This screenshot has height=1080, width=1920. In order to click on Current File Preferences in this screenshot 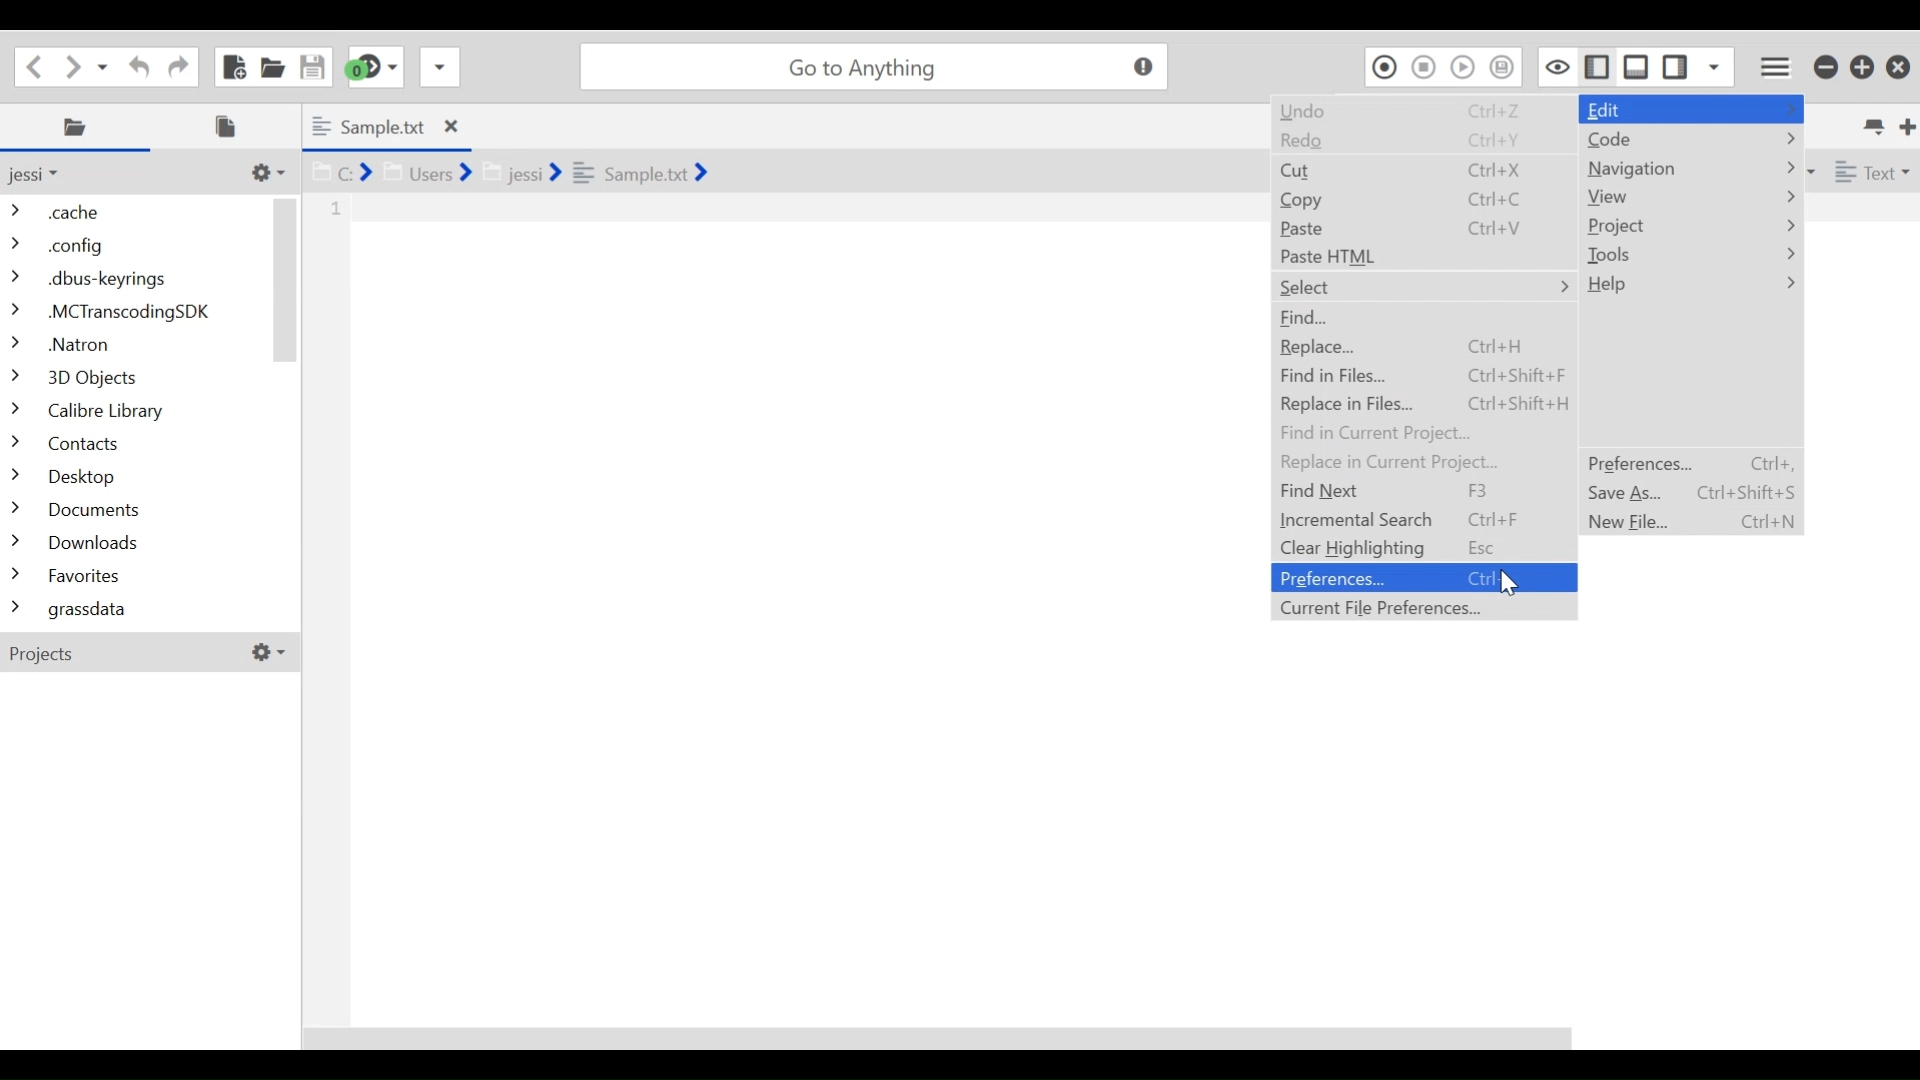, I will do `click(1423, 607)`.